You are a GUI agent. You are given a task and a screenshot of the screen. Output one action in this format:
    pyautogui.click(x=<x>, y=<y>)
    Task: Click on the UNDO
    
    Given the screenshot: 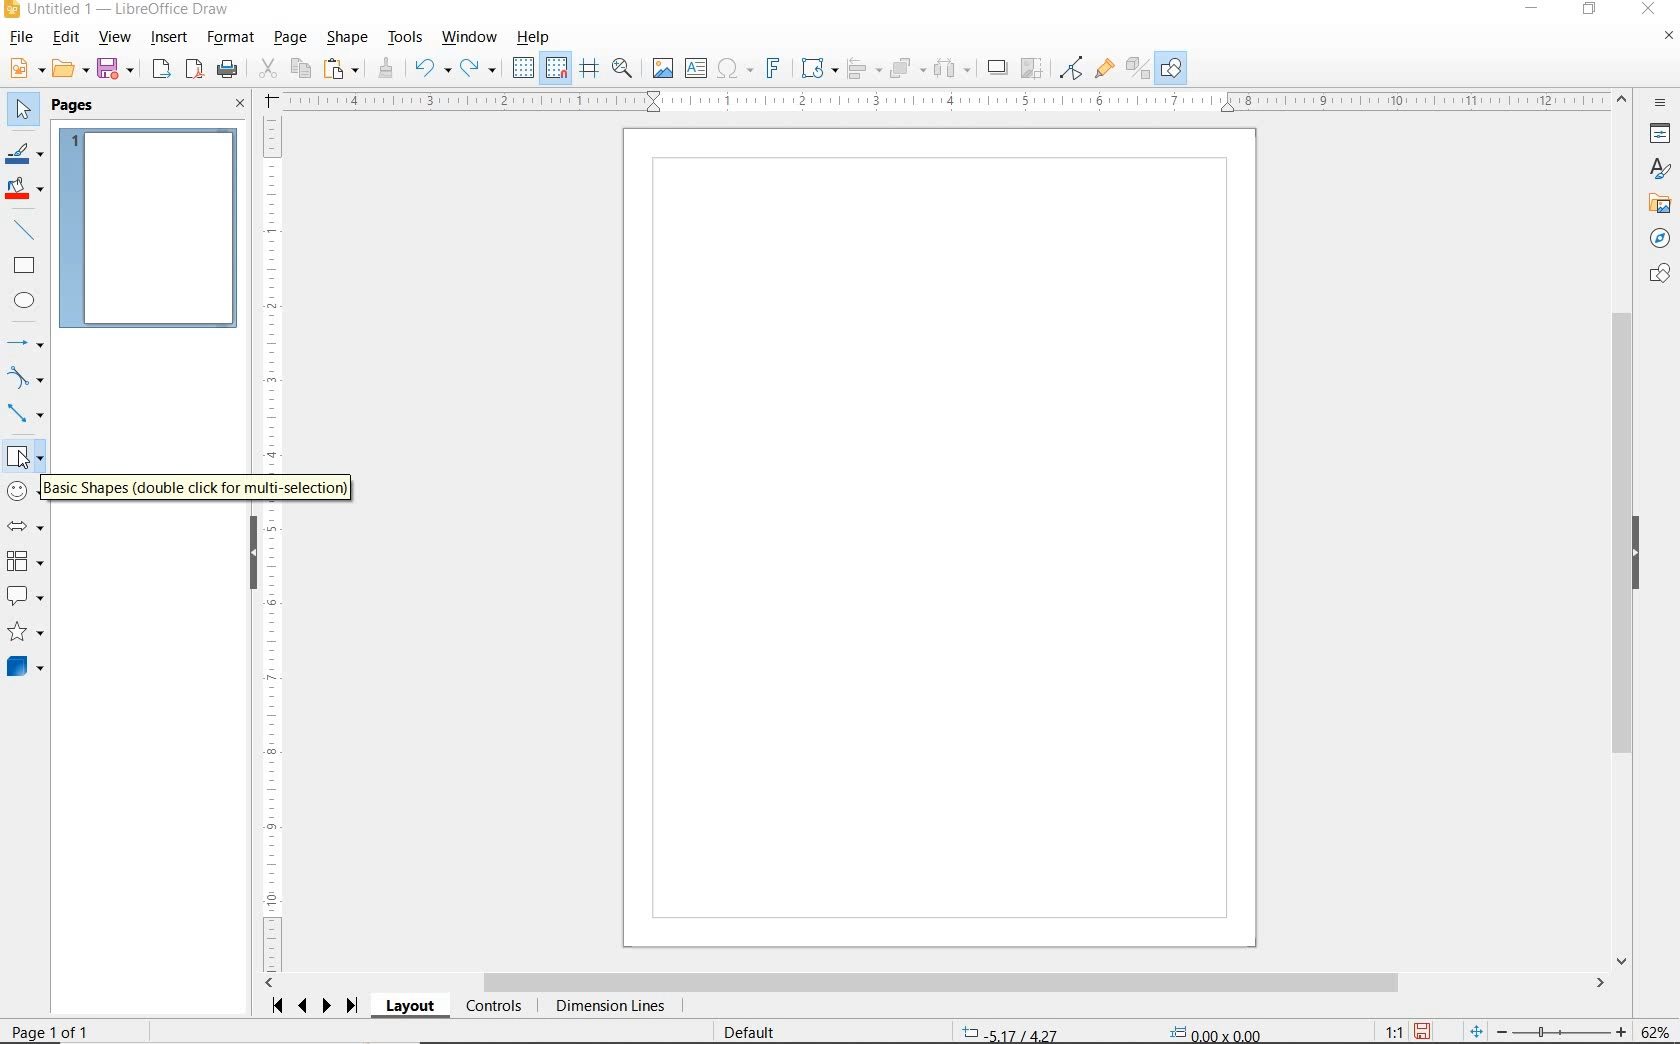 What is the action you would take?
    pyautogui.click(x=433, y=70)
    